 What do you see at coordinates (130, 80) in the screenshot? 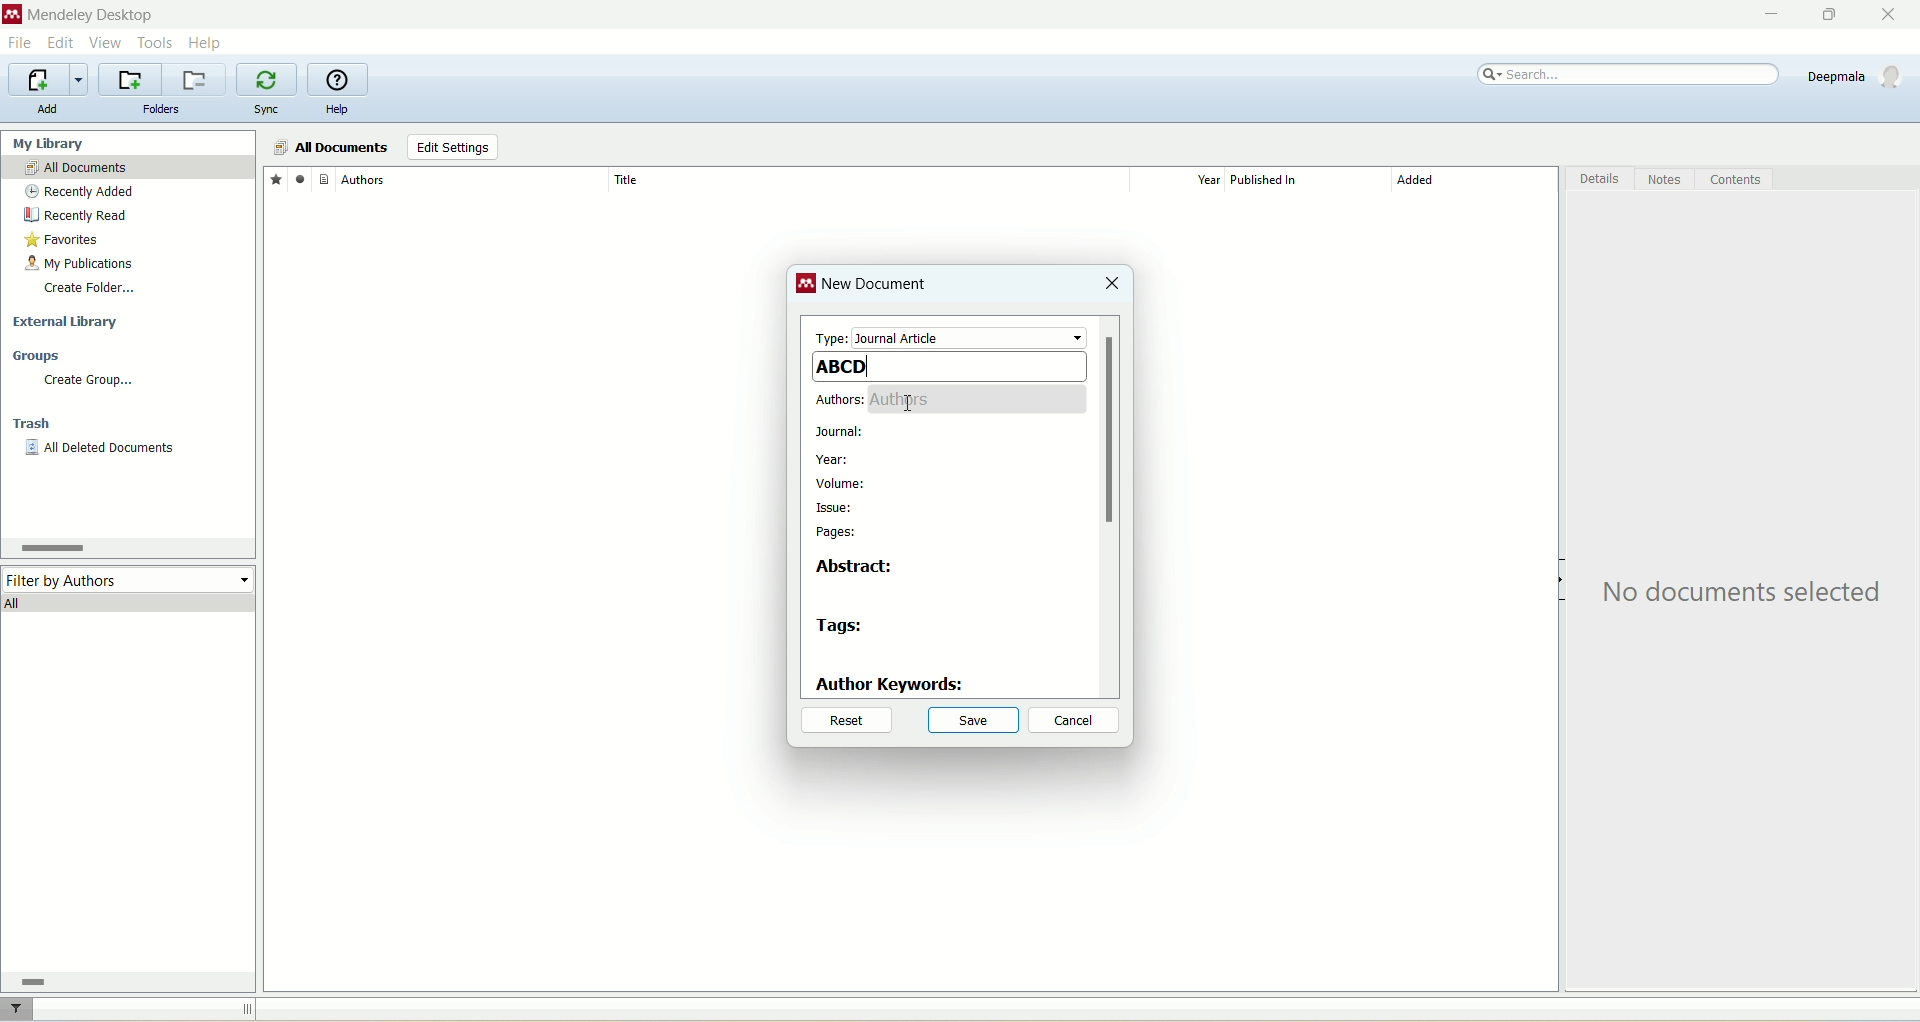
I see `create a new folder` at bounding box center [130, 80].